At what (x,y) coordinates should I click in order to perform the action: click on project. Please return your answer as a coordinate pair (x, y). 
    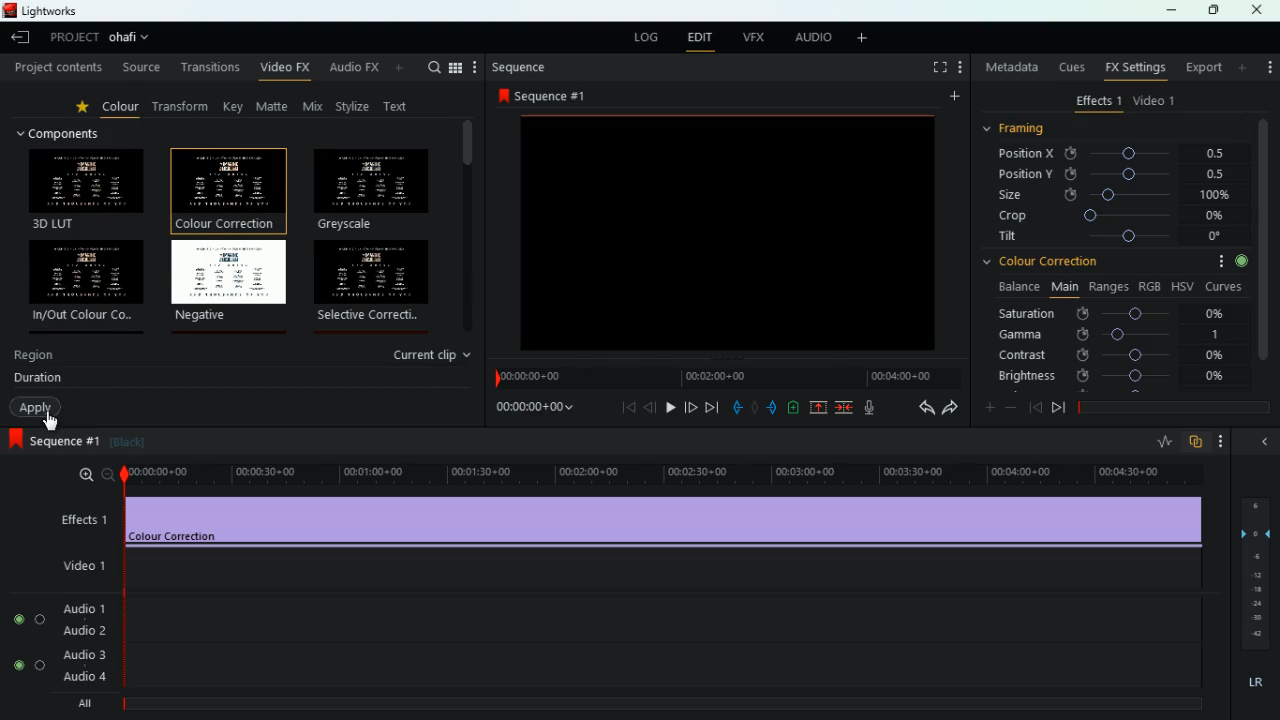
    Looking at the image, I should click on (70, 38).